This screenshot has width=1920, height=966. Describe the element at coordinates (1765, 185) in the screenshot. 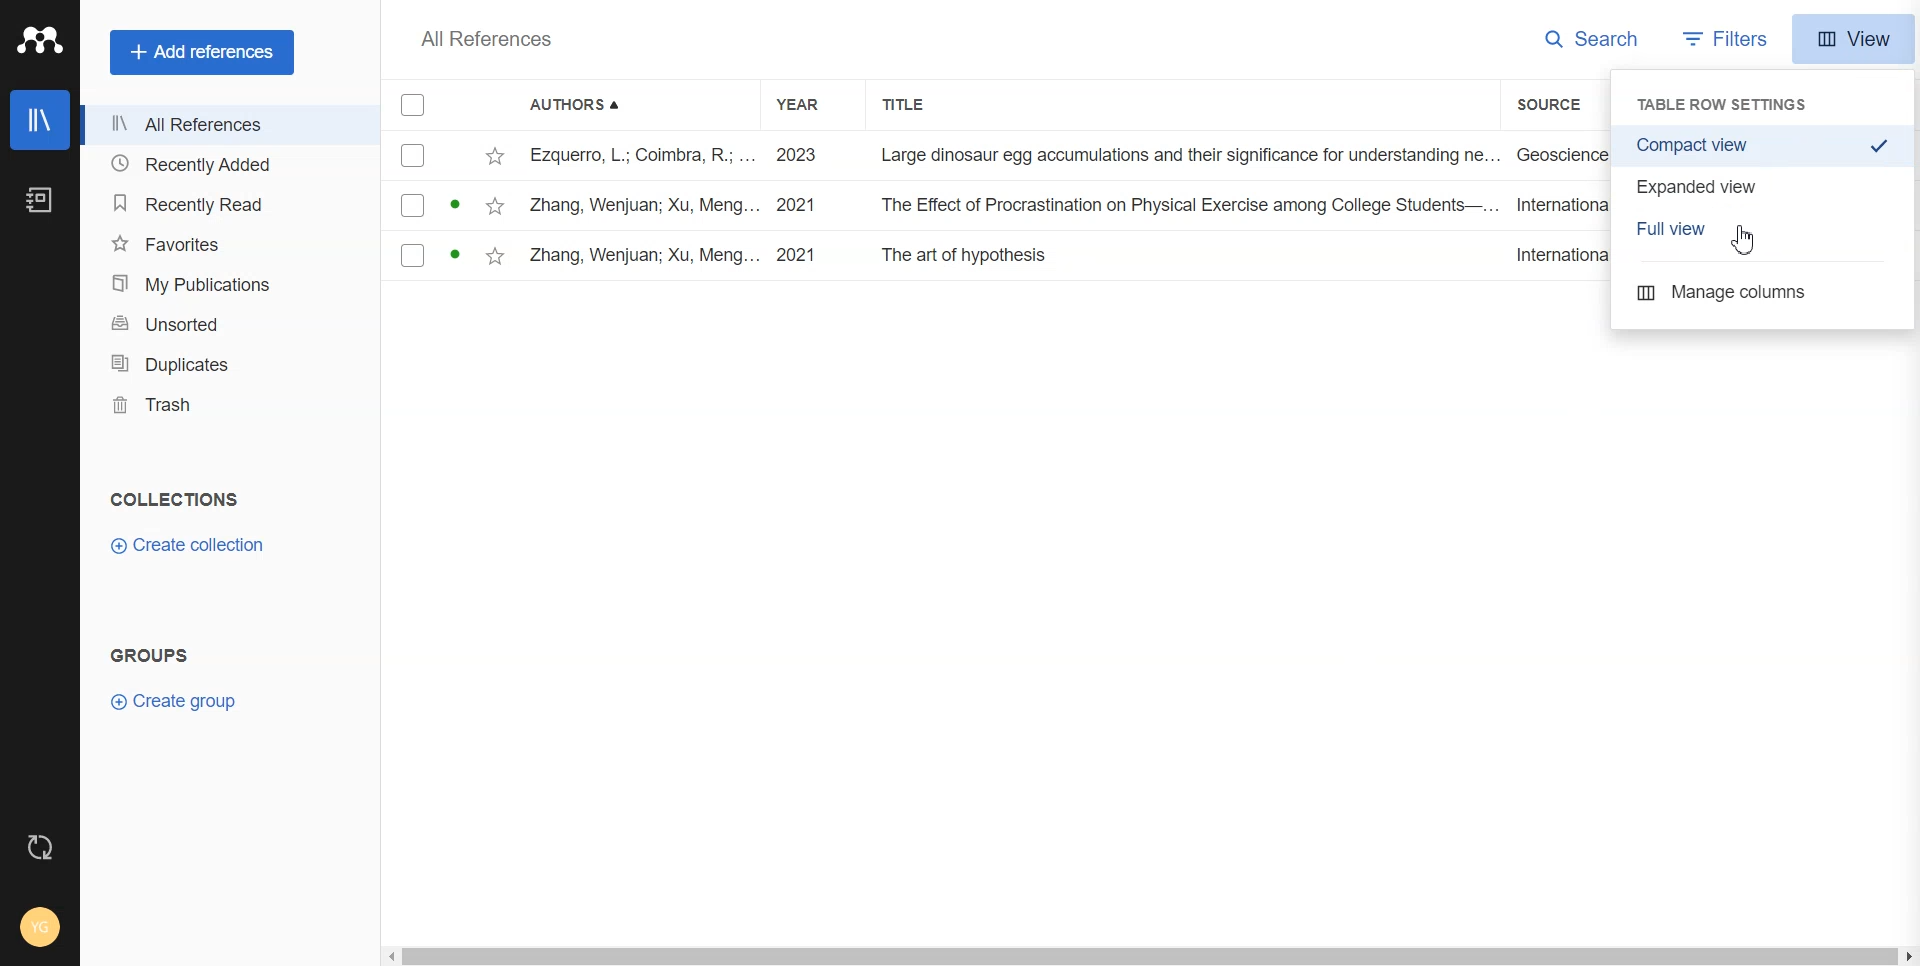

I see `Expanded view` at that location.